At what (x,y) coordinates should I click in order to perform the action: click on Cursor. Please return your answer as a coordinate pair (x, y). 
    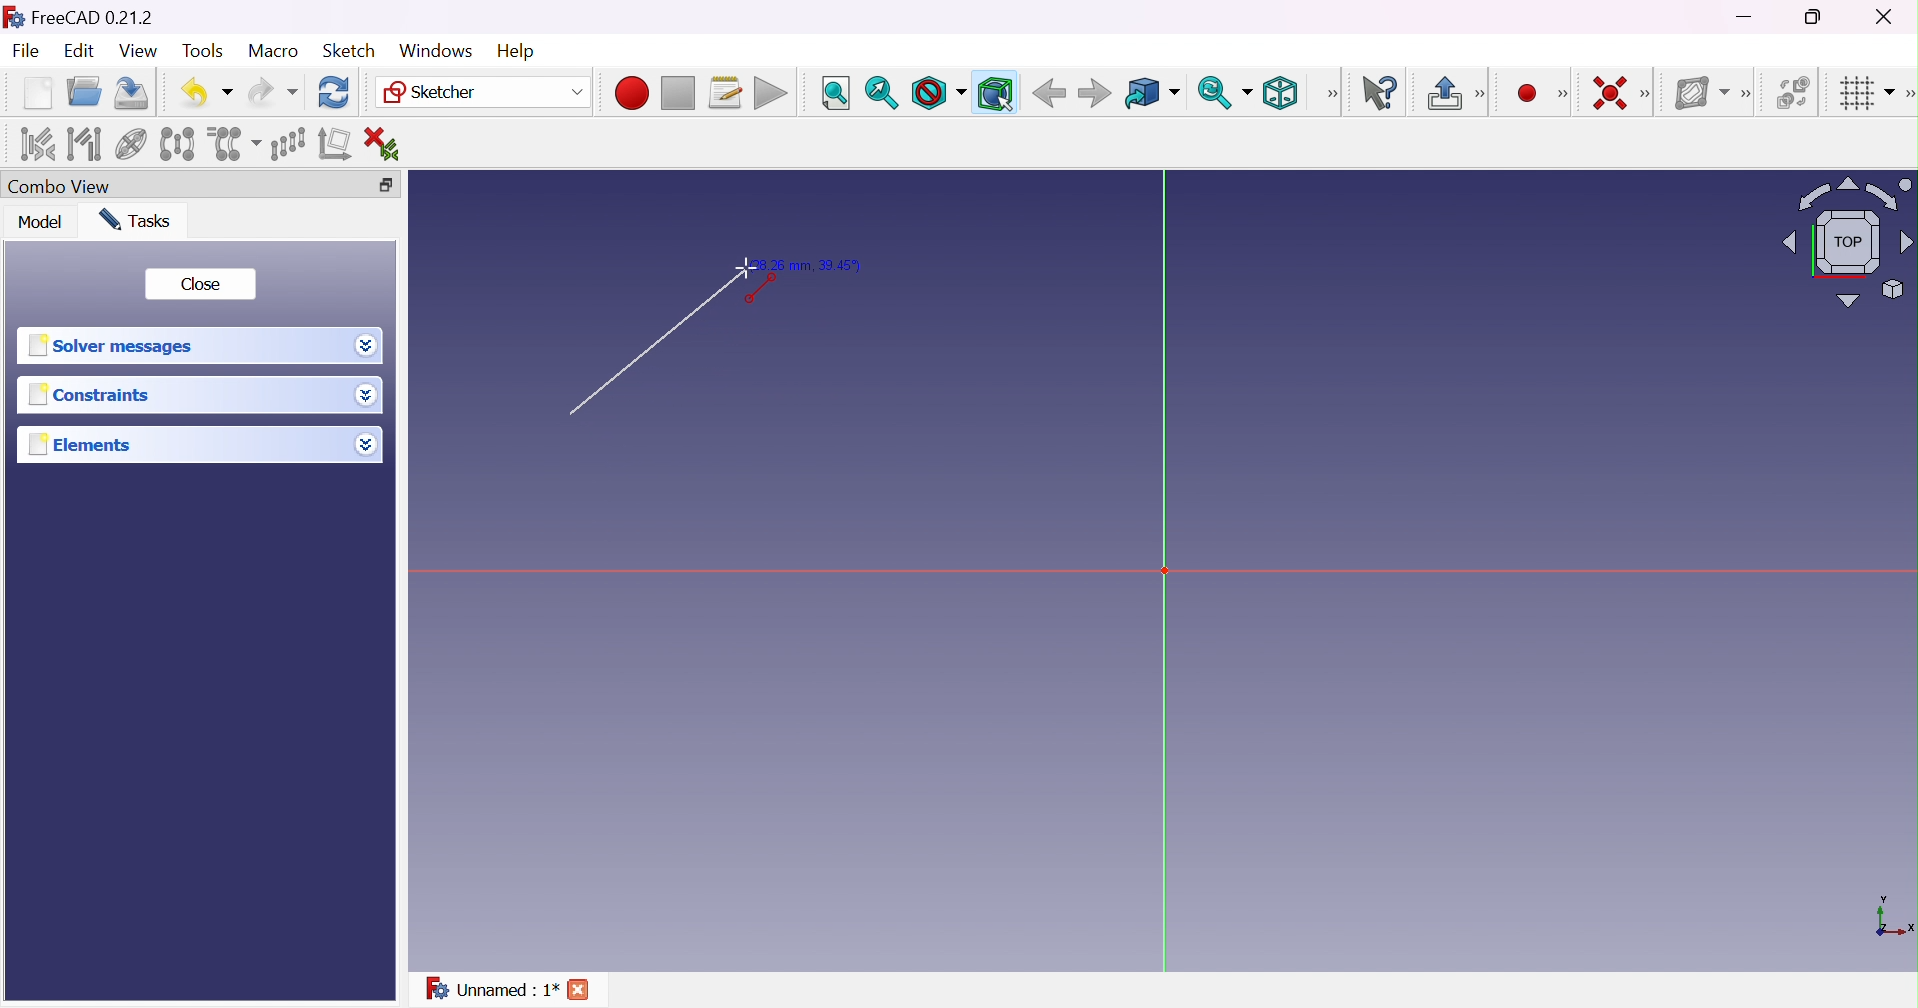
    Looking at the image, I should click on (746, 269).